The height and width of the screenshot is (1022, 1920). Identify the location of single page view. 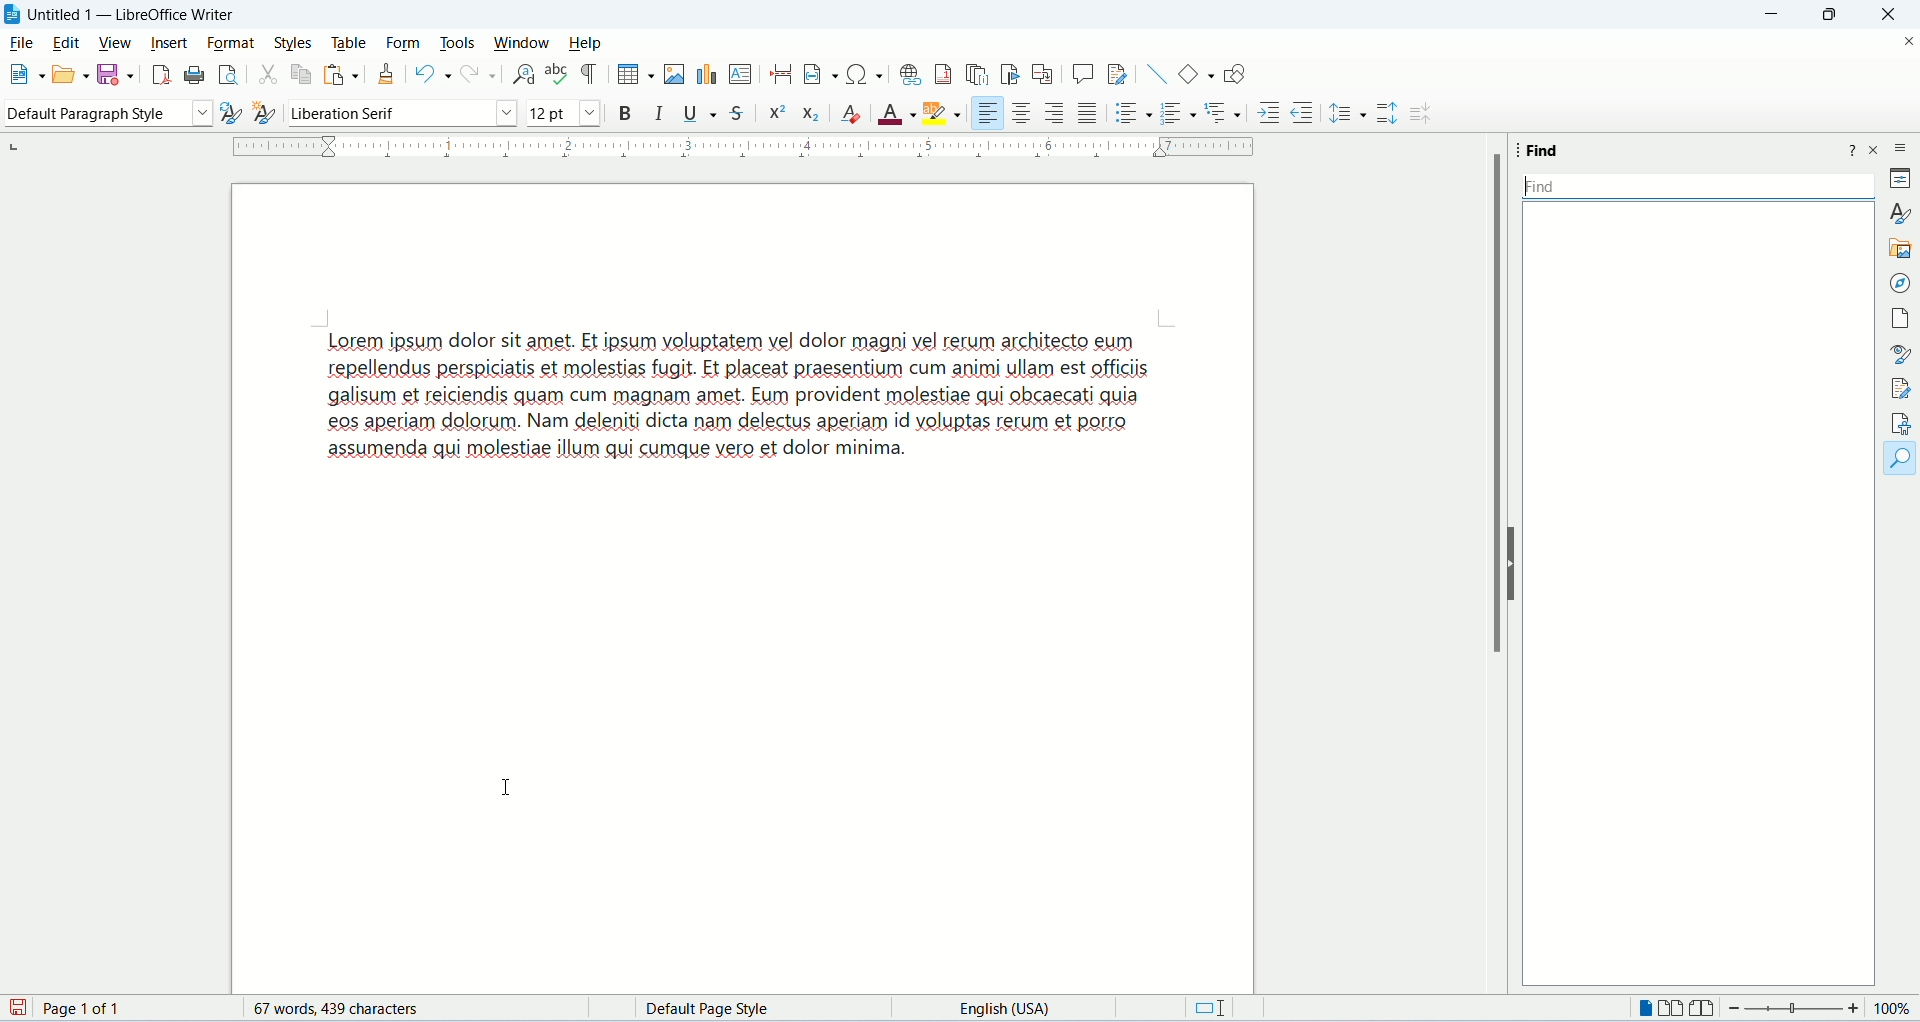
(1647, 1010).